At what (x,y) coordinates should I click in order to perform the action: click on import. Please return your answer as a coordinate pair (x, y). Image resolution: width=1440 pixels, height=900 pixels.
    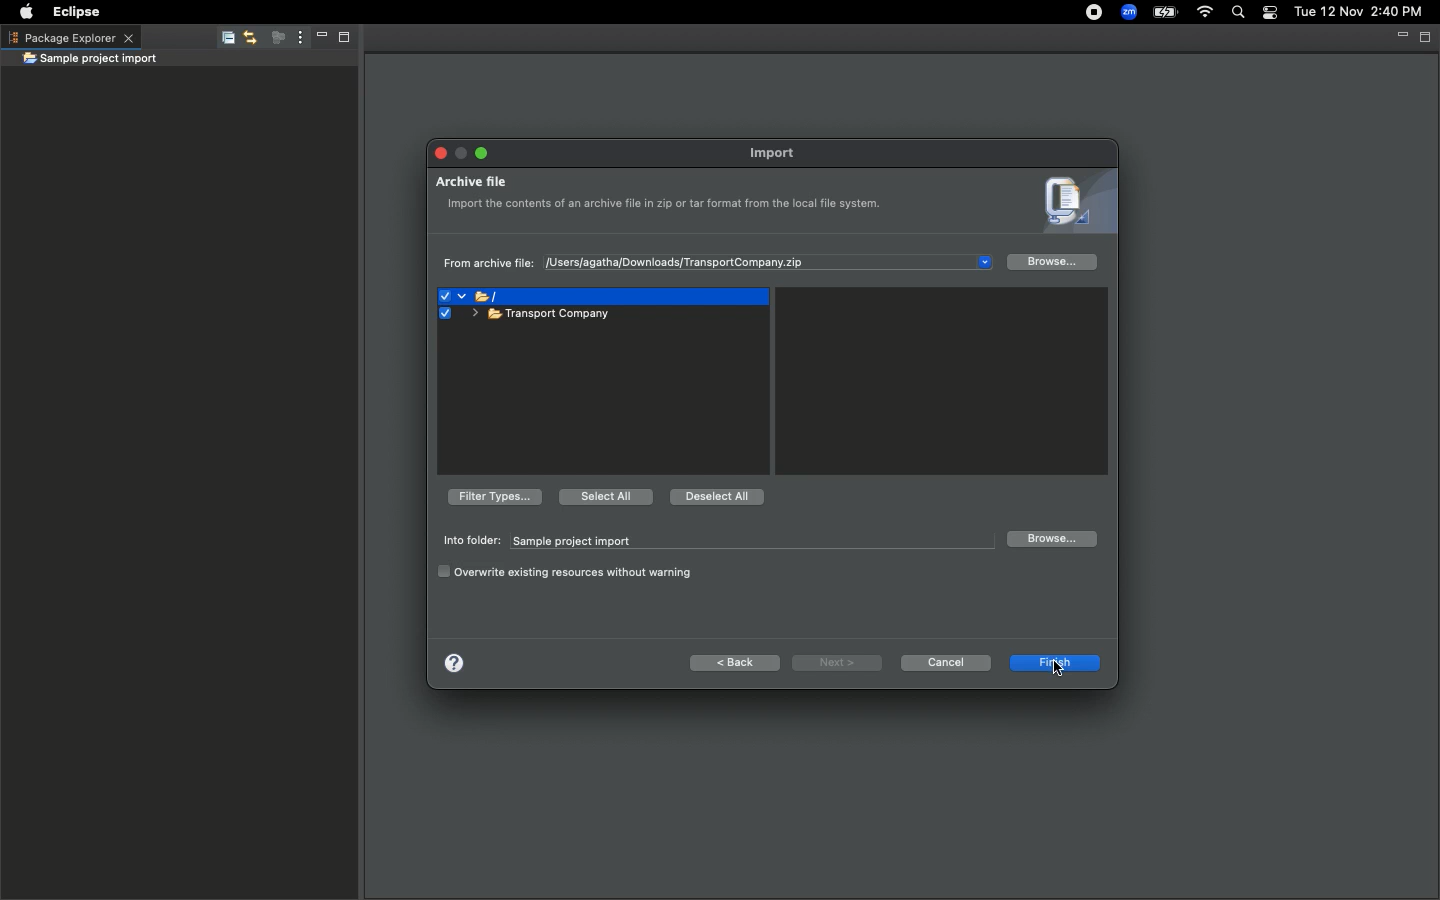
    Looking at the image, I should click on (778, 153).